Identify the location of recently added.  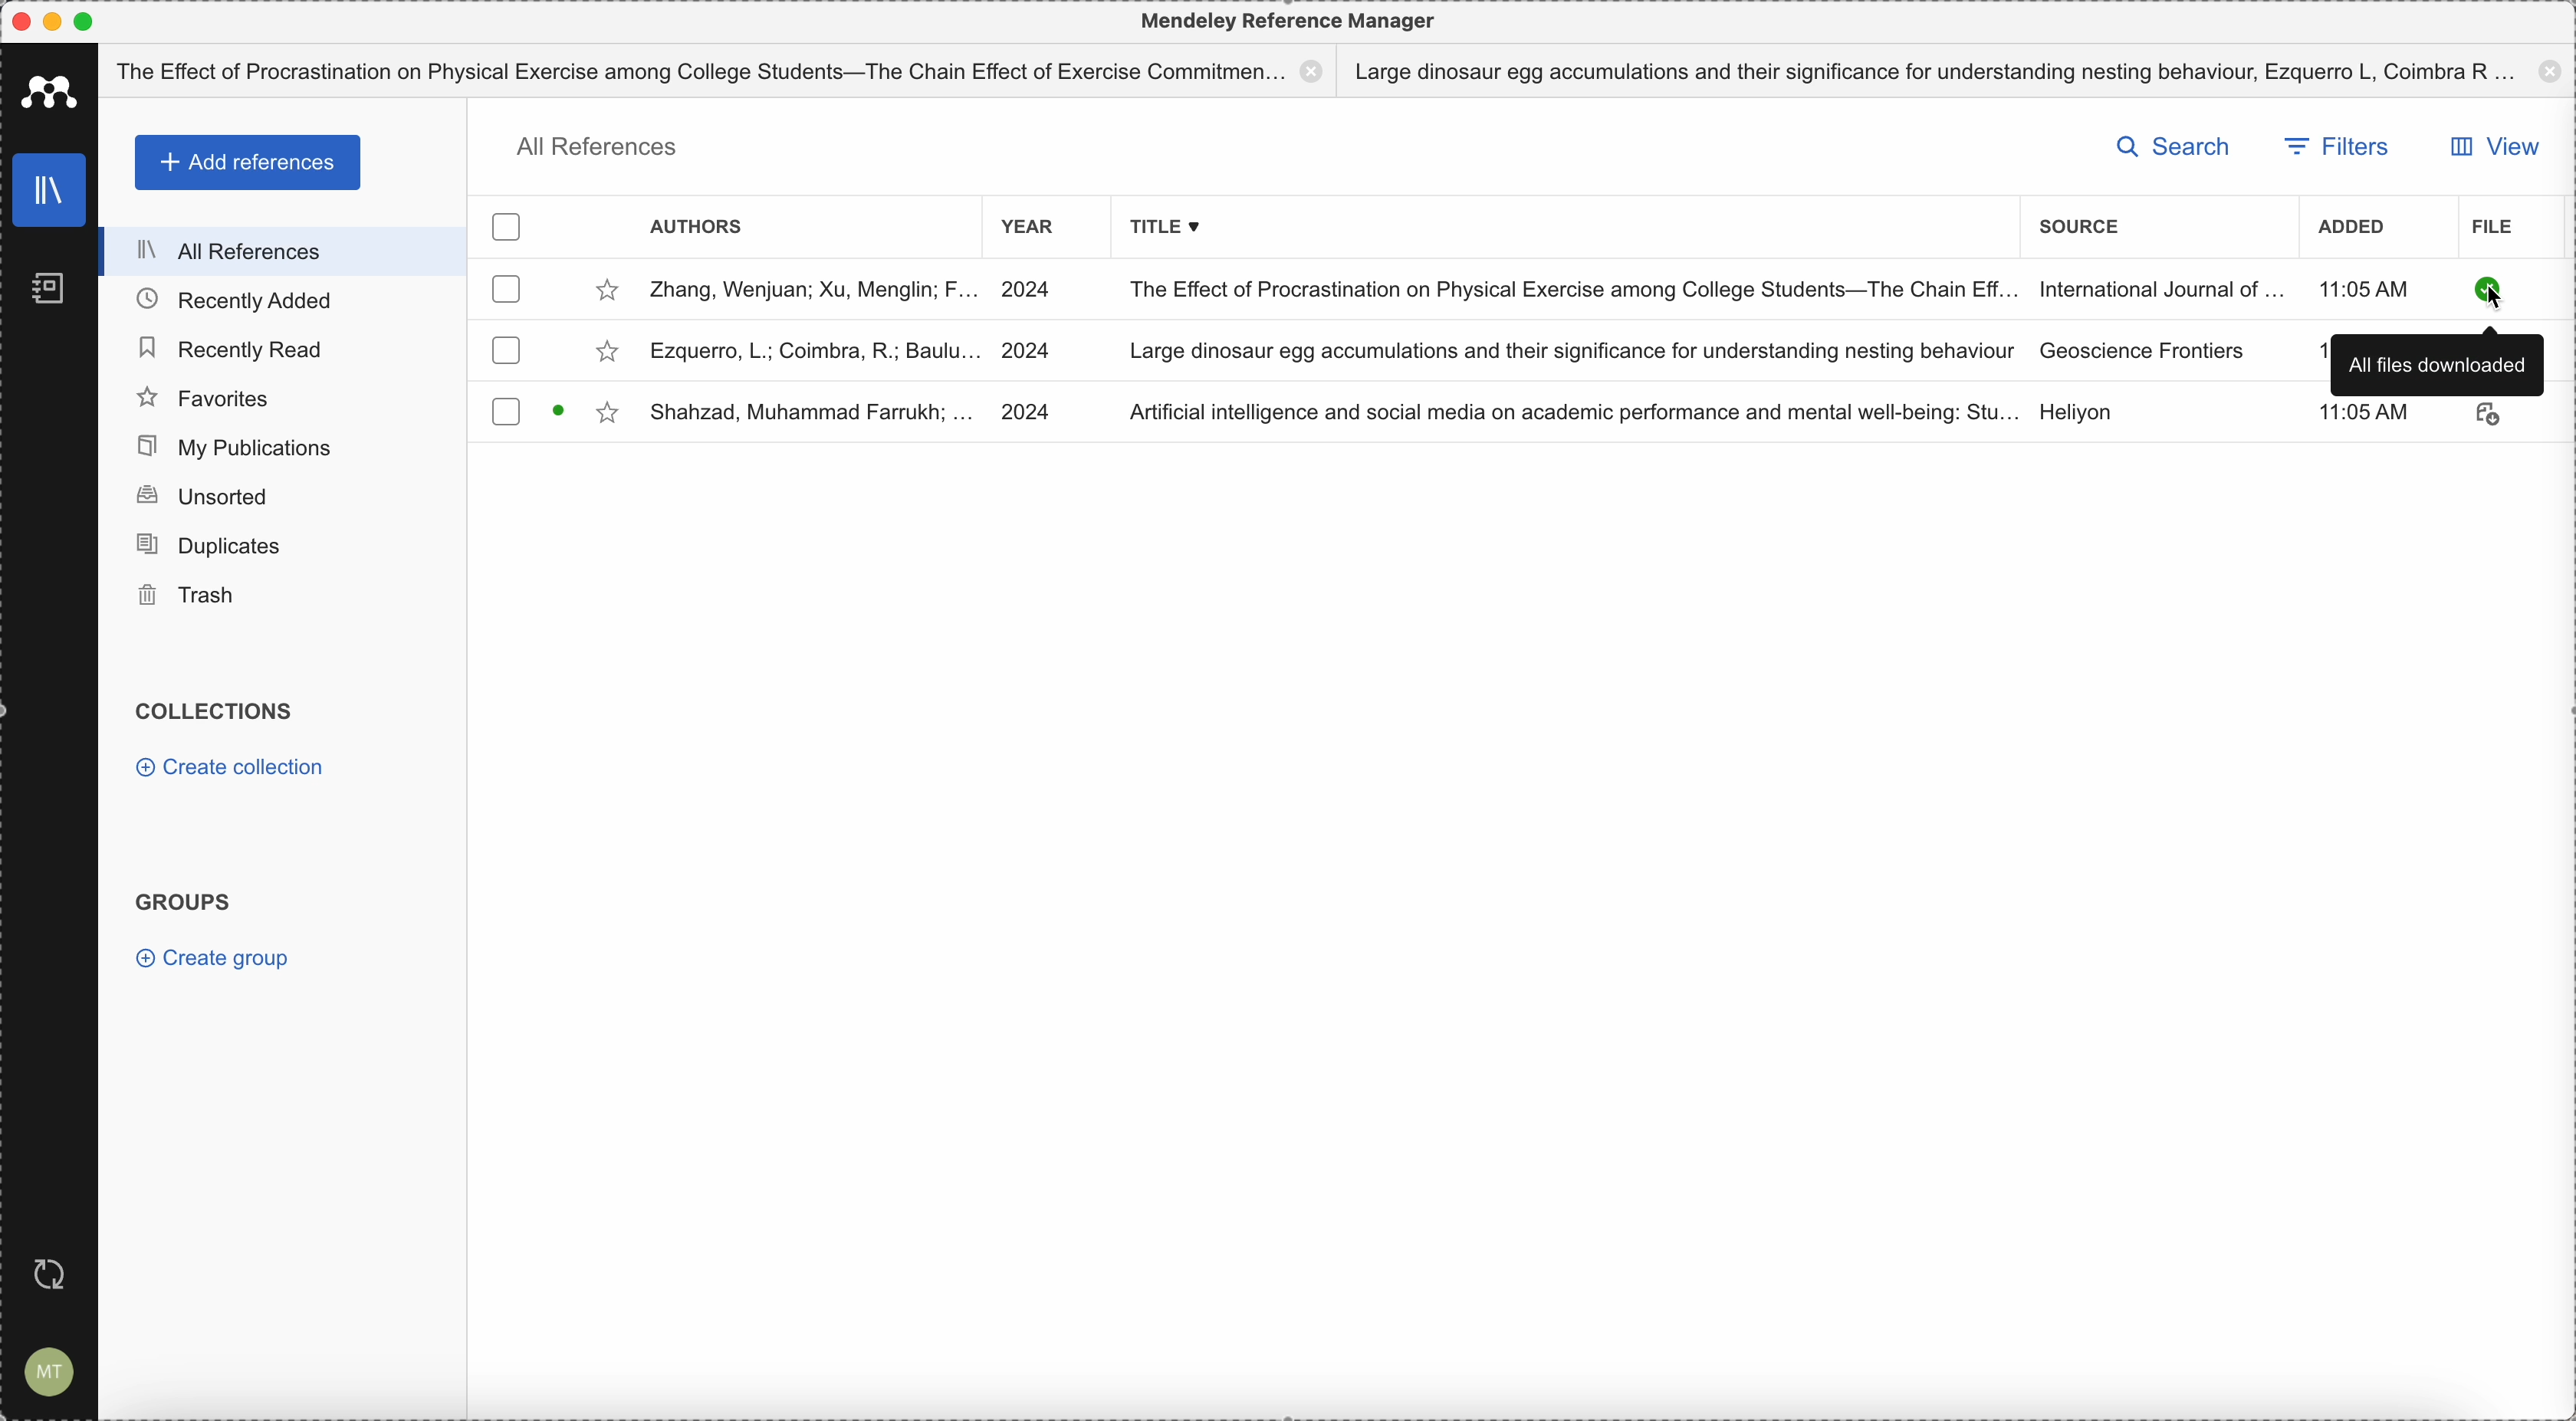
(240, 301).